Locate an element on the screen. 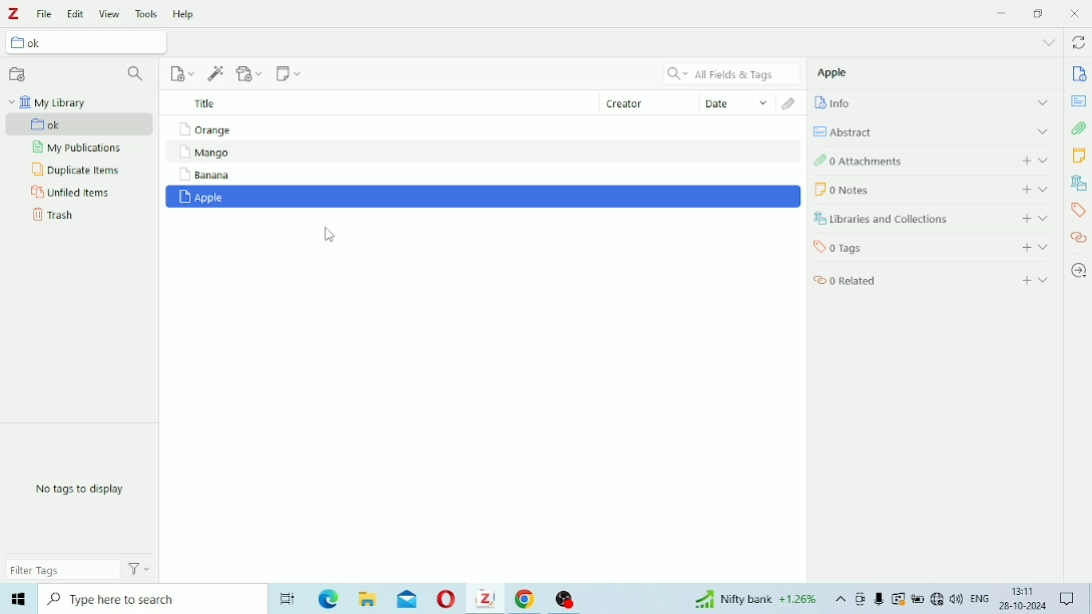 This screenshot has height=614, width=1092. Unfiled items. is located at coordinates (72, 194).